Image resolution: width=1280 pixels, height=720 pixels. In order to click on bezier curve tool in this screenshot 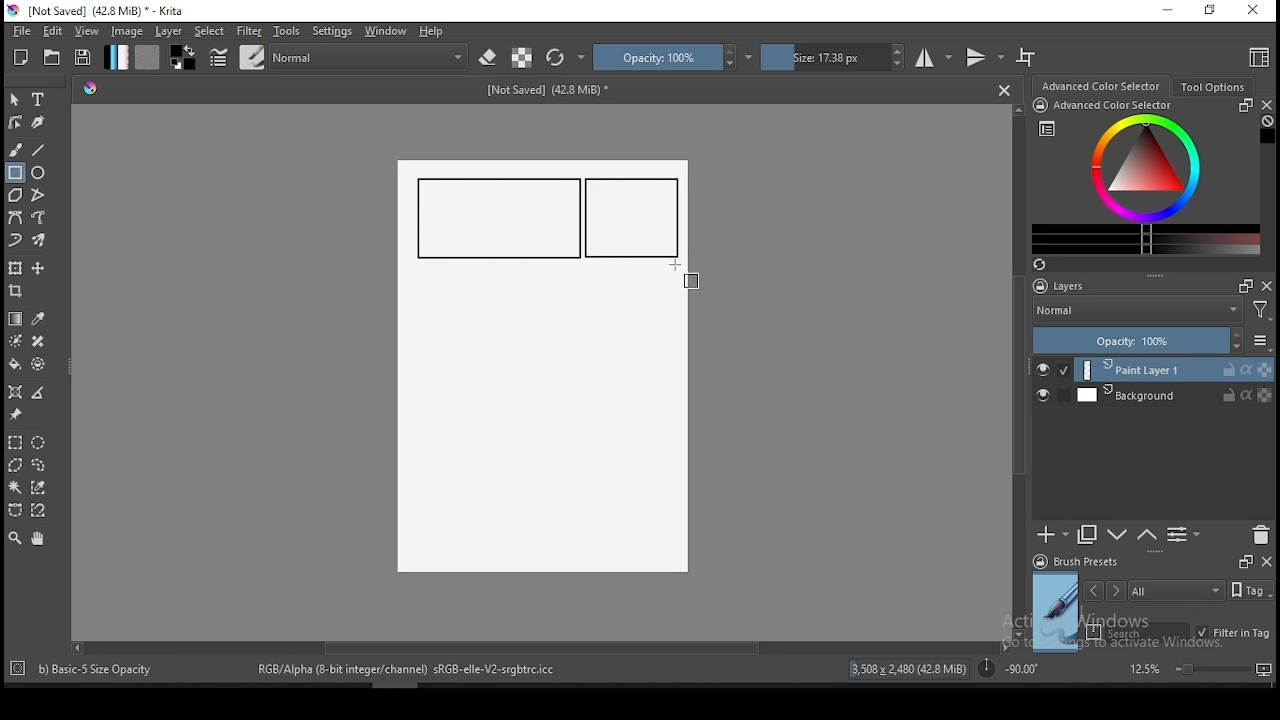, I will do `click(14, 219)`.